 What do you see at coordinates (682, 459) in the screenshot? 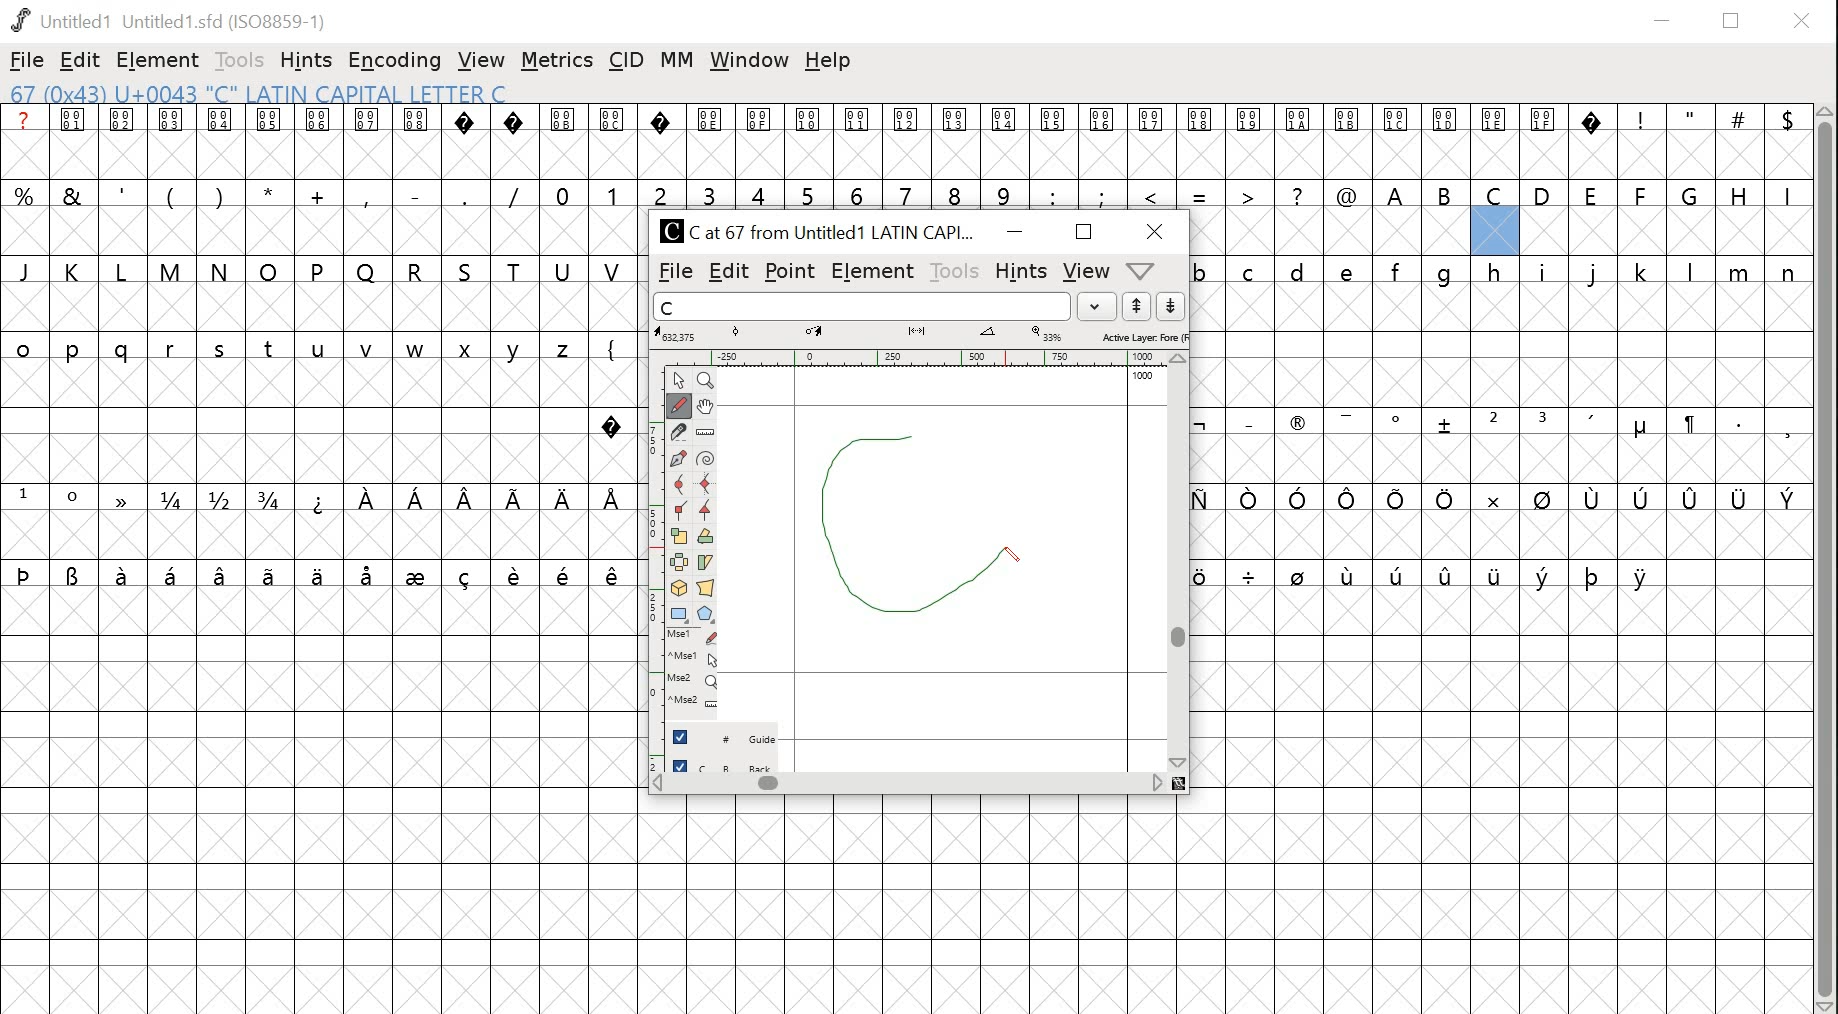
I see `pen` at bounding box center [682, 459].